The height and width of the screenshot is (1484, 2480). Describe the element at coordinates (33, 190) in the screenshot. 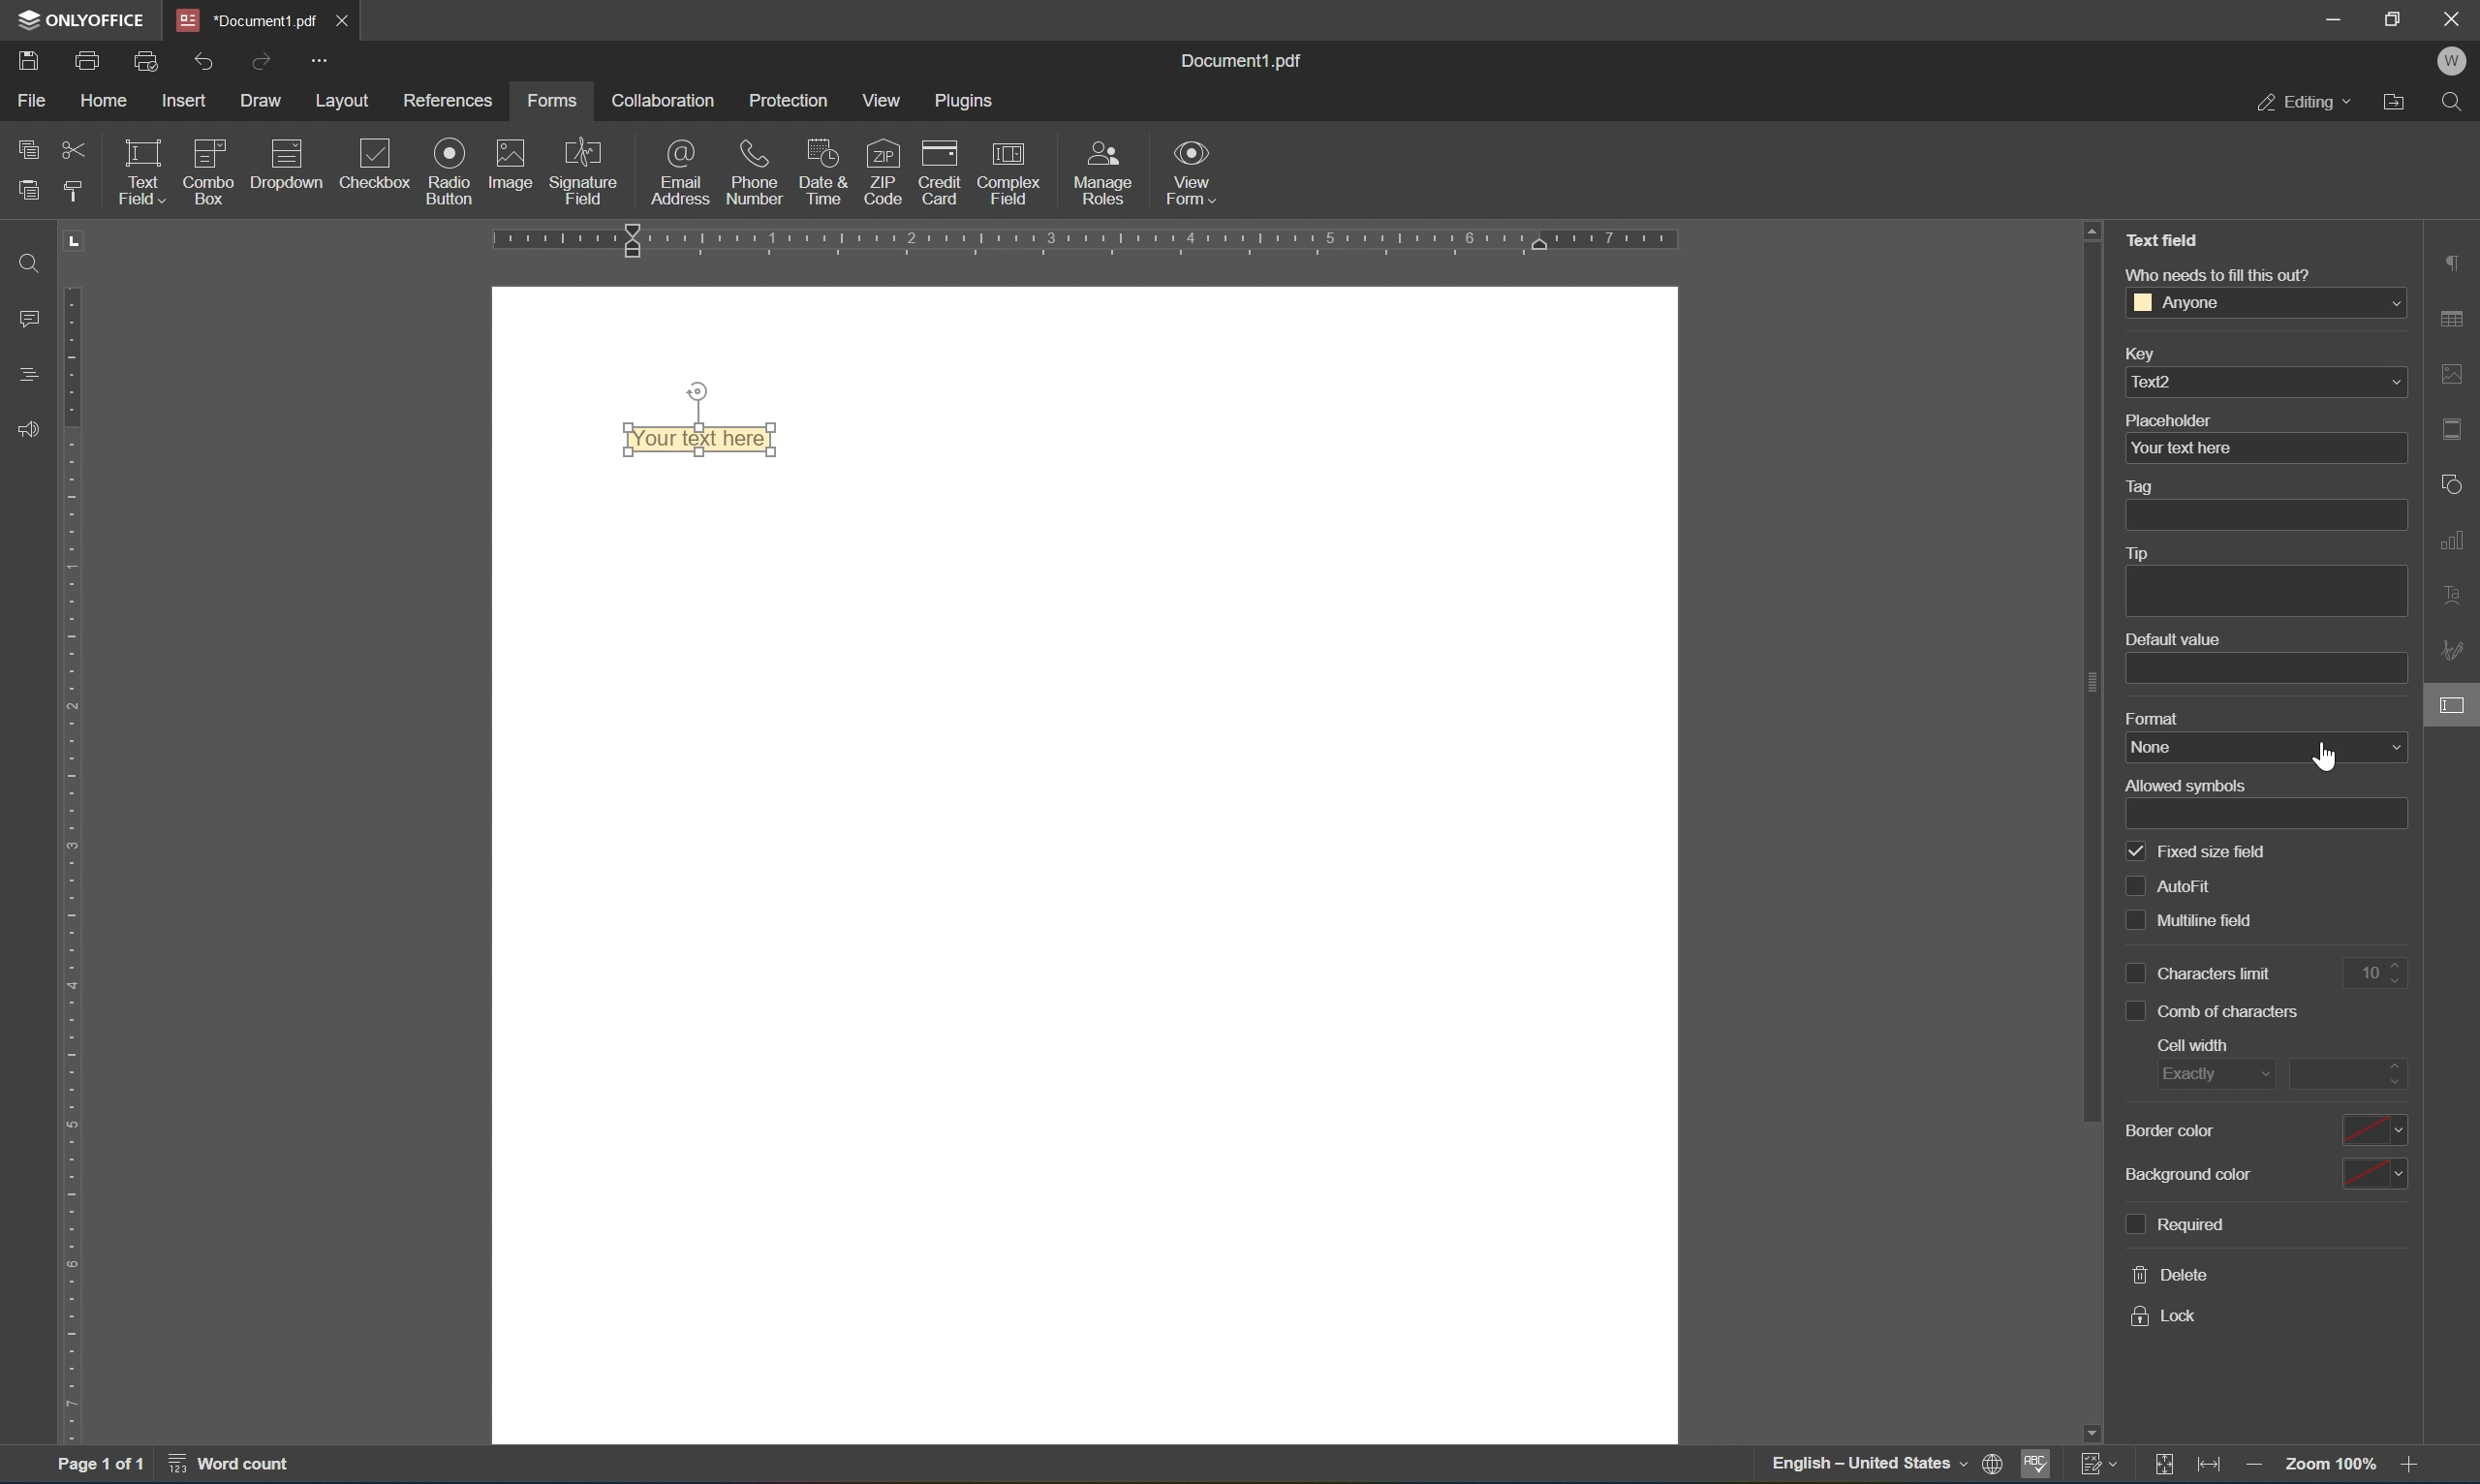

I see `paste` at that location.